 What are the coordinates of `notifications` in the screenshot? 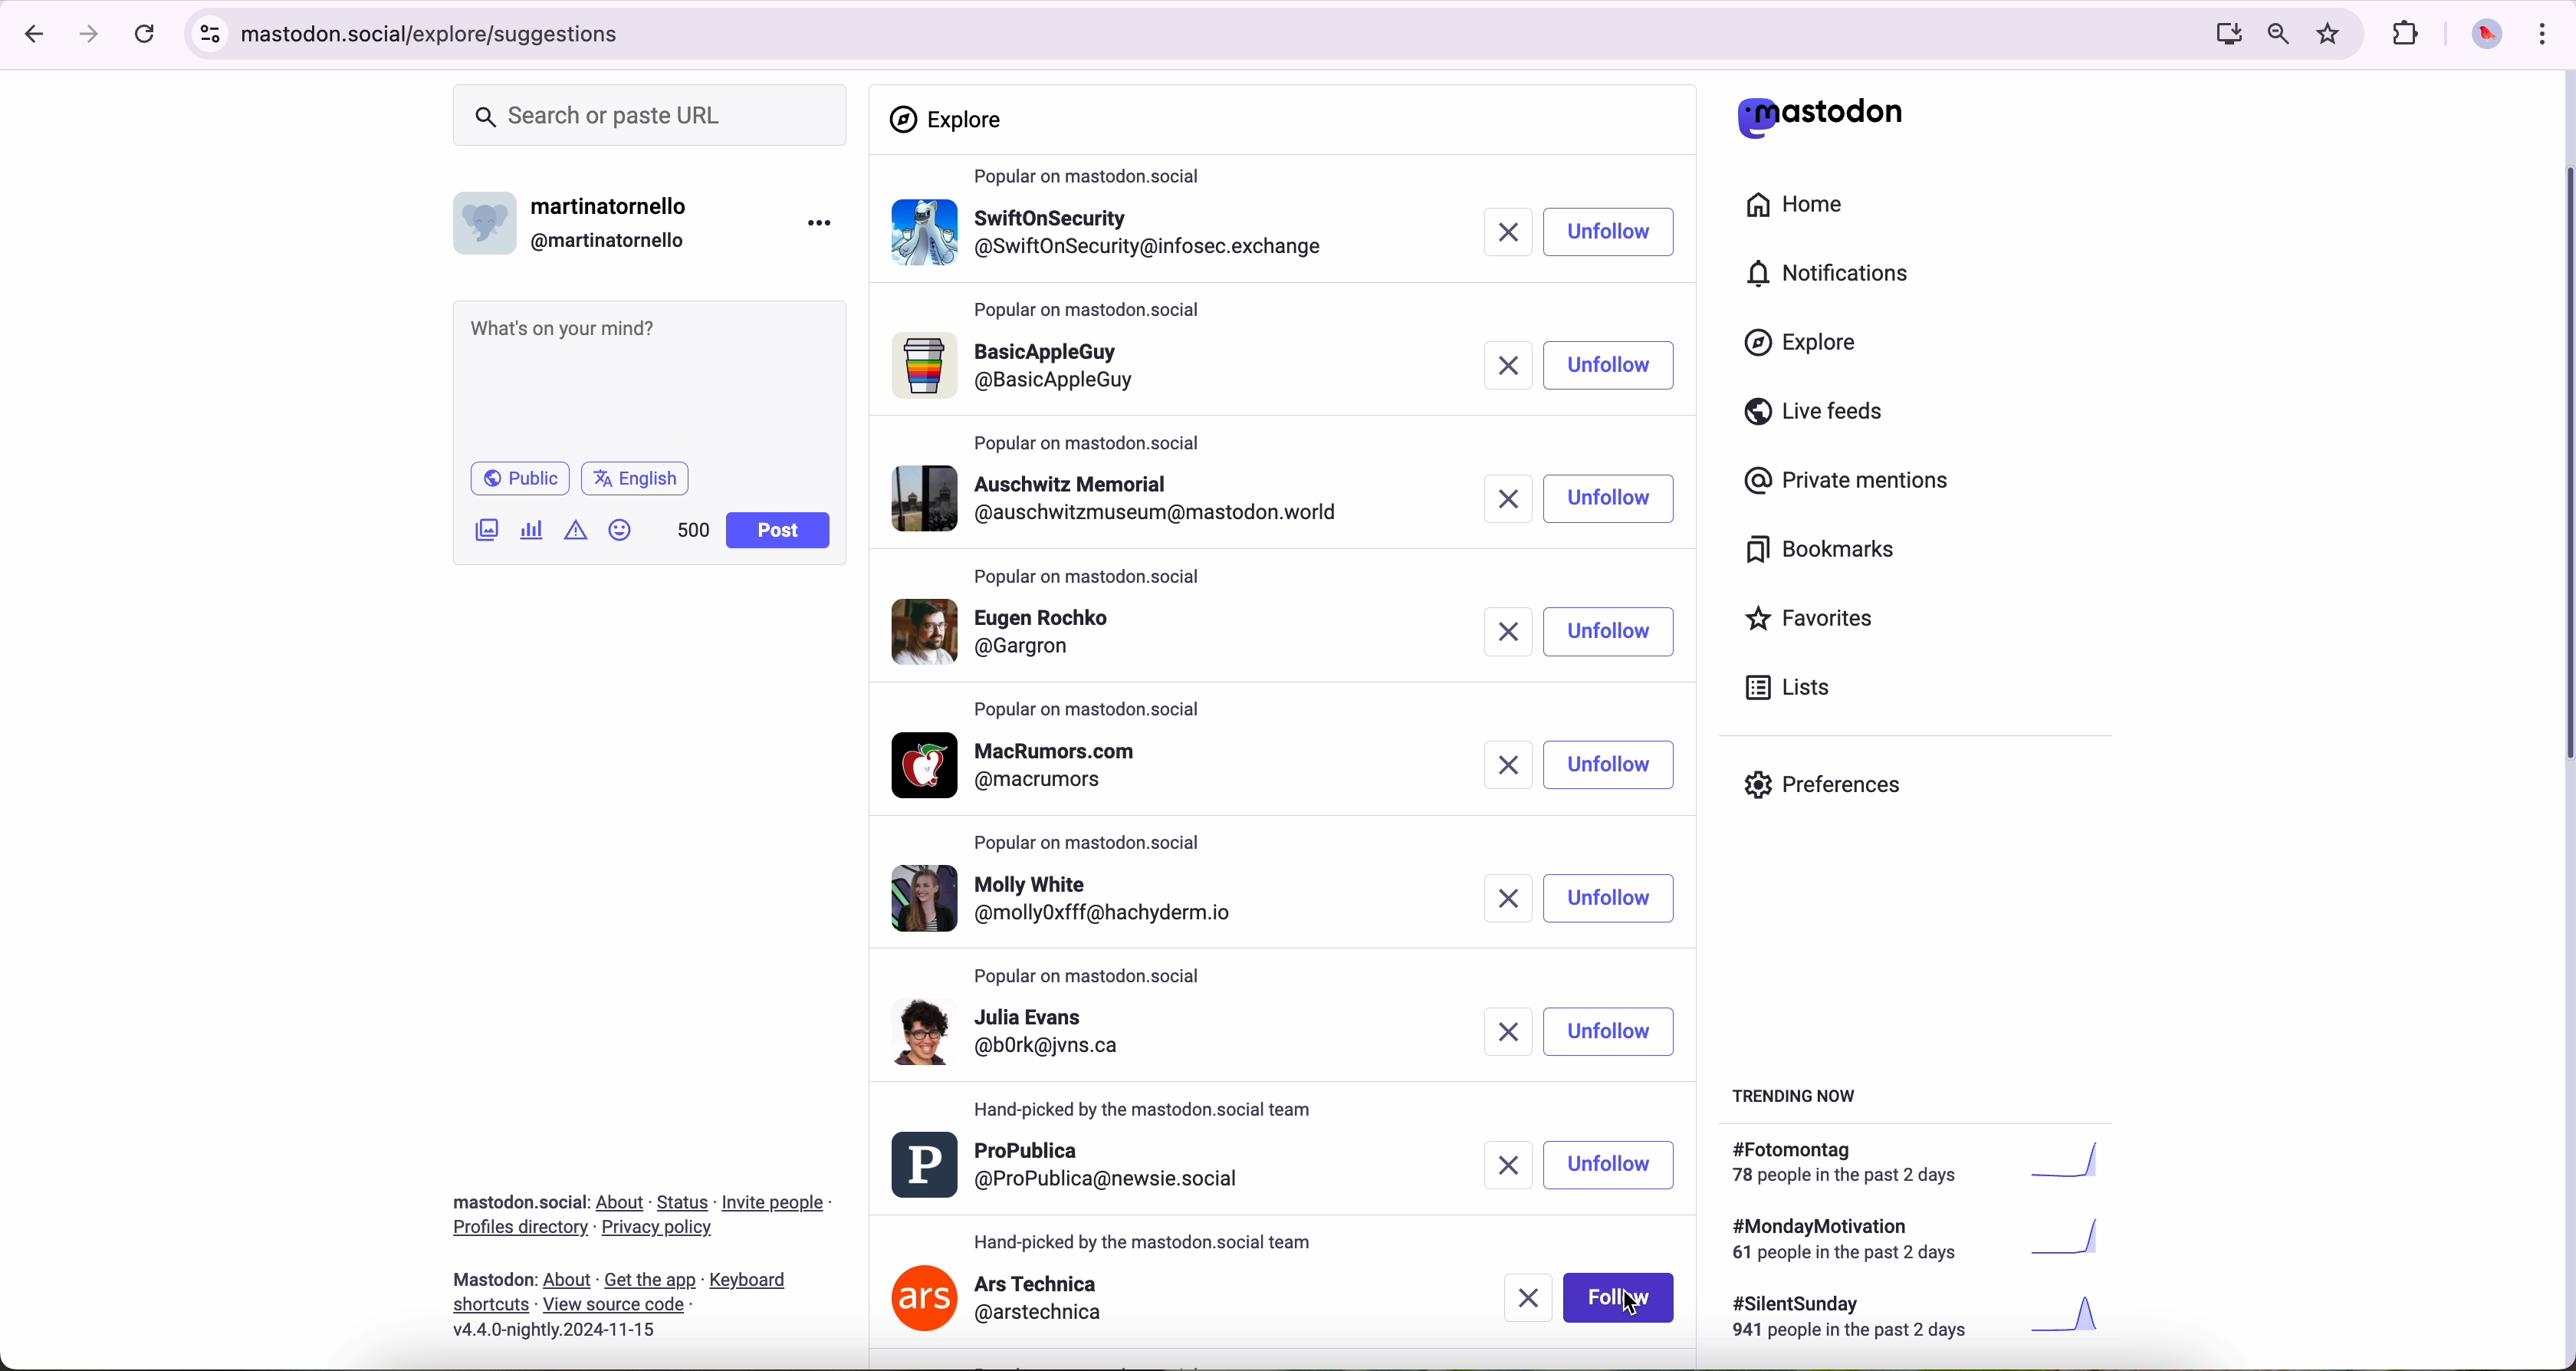 It's located at (1837, 275).